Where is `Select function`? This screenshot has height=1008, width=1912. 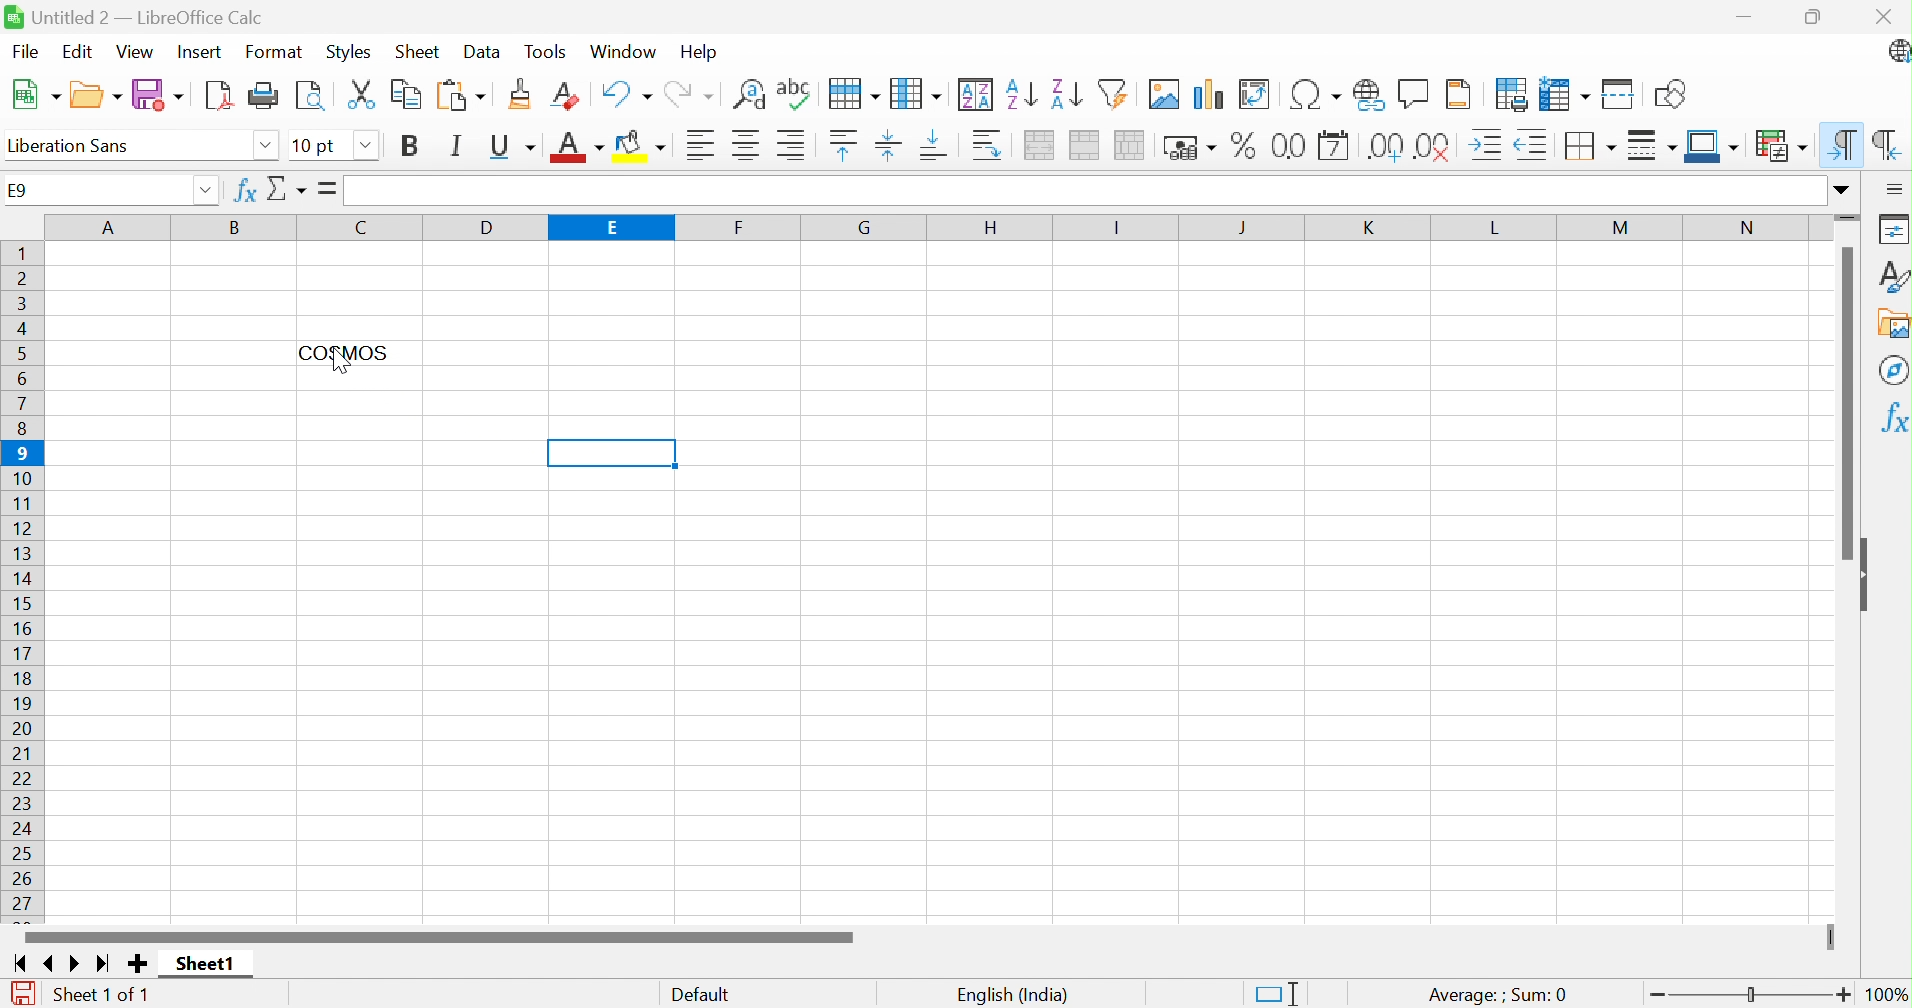
Select function is located at coordinates (287, 192).